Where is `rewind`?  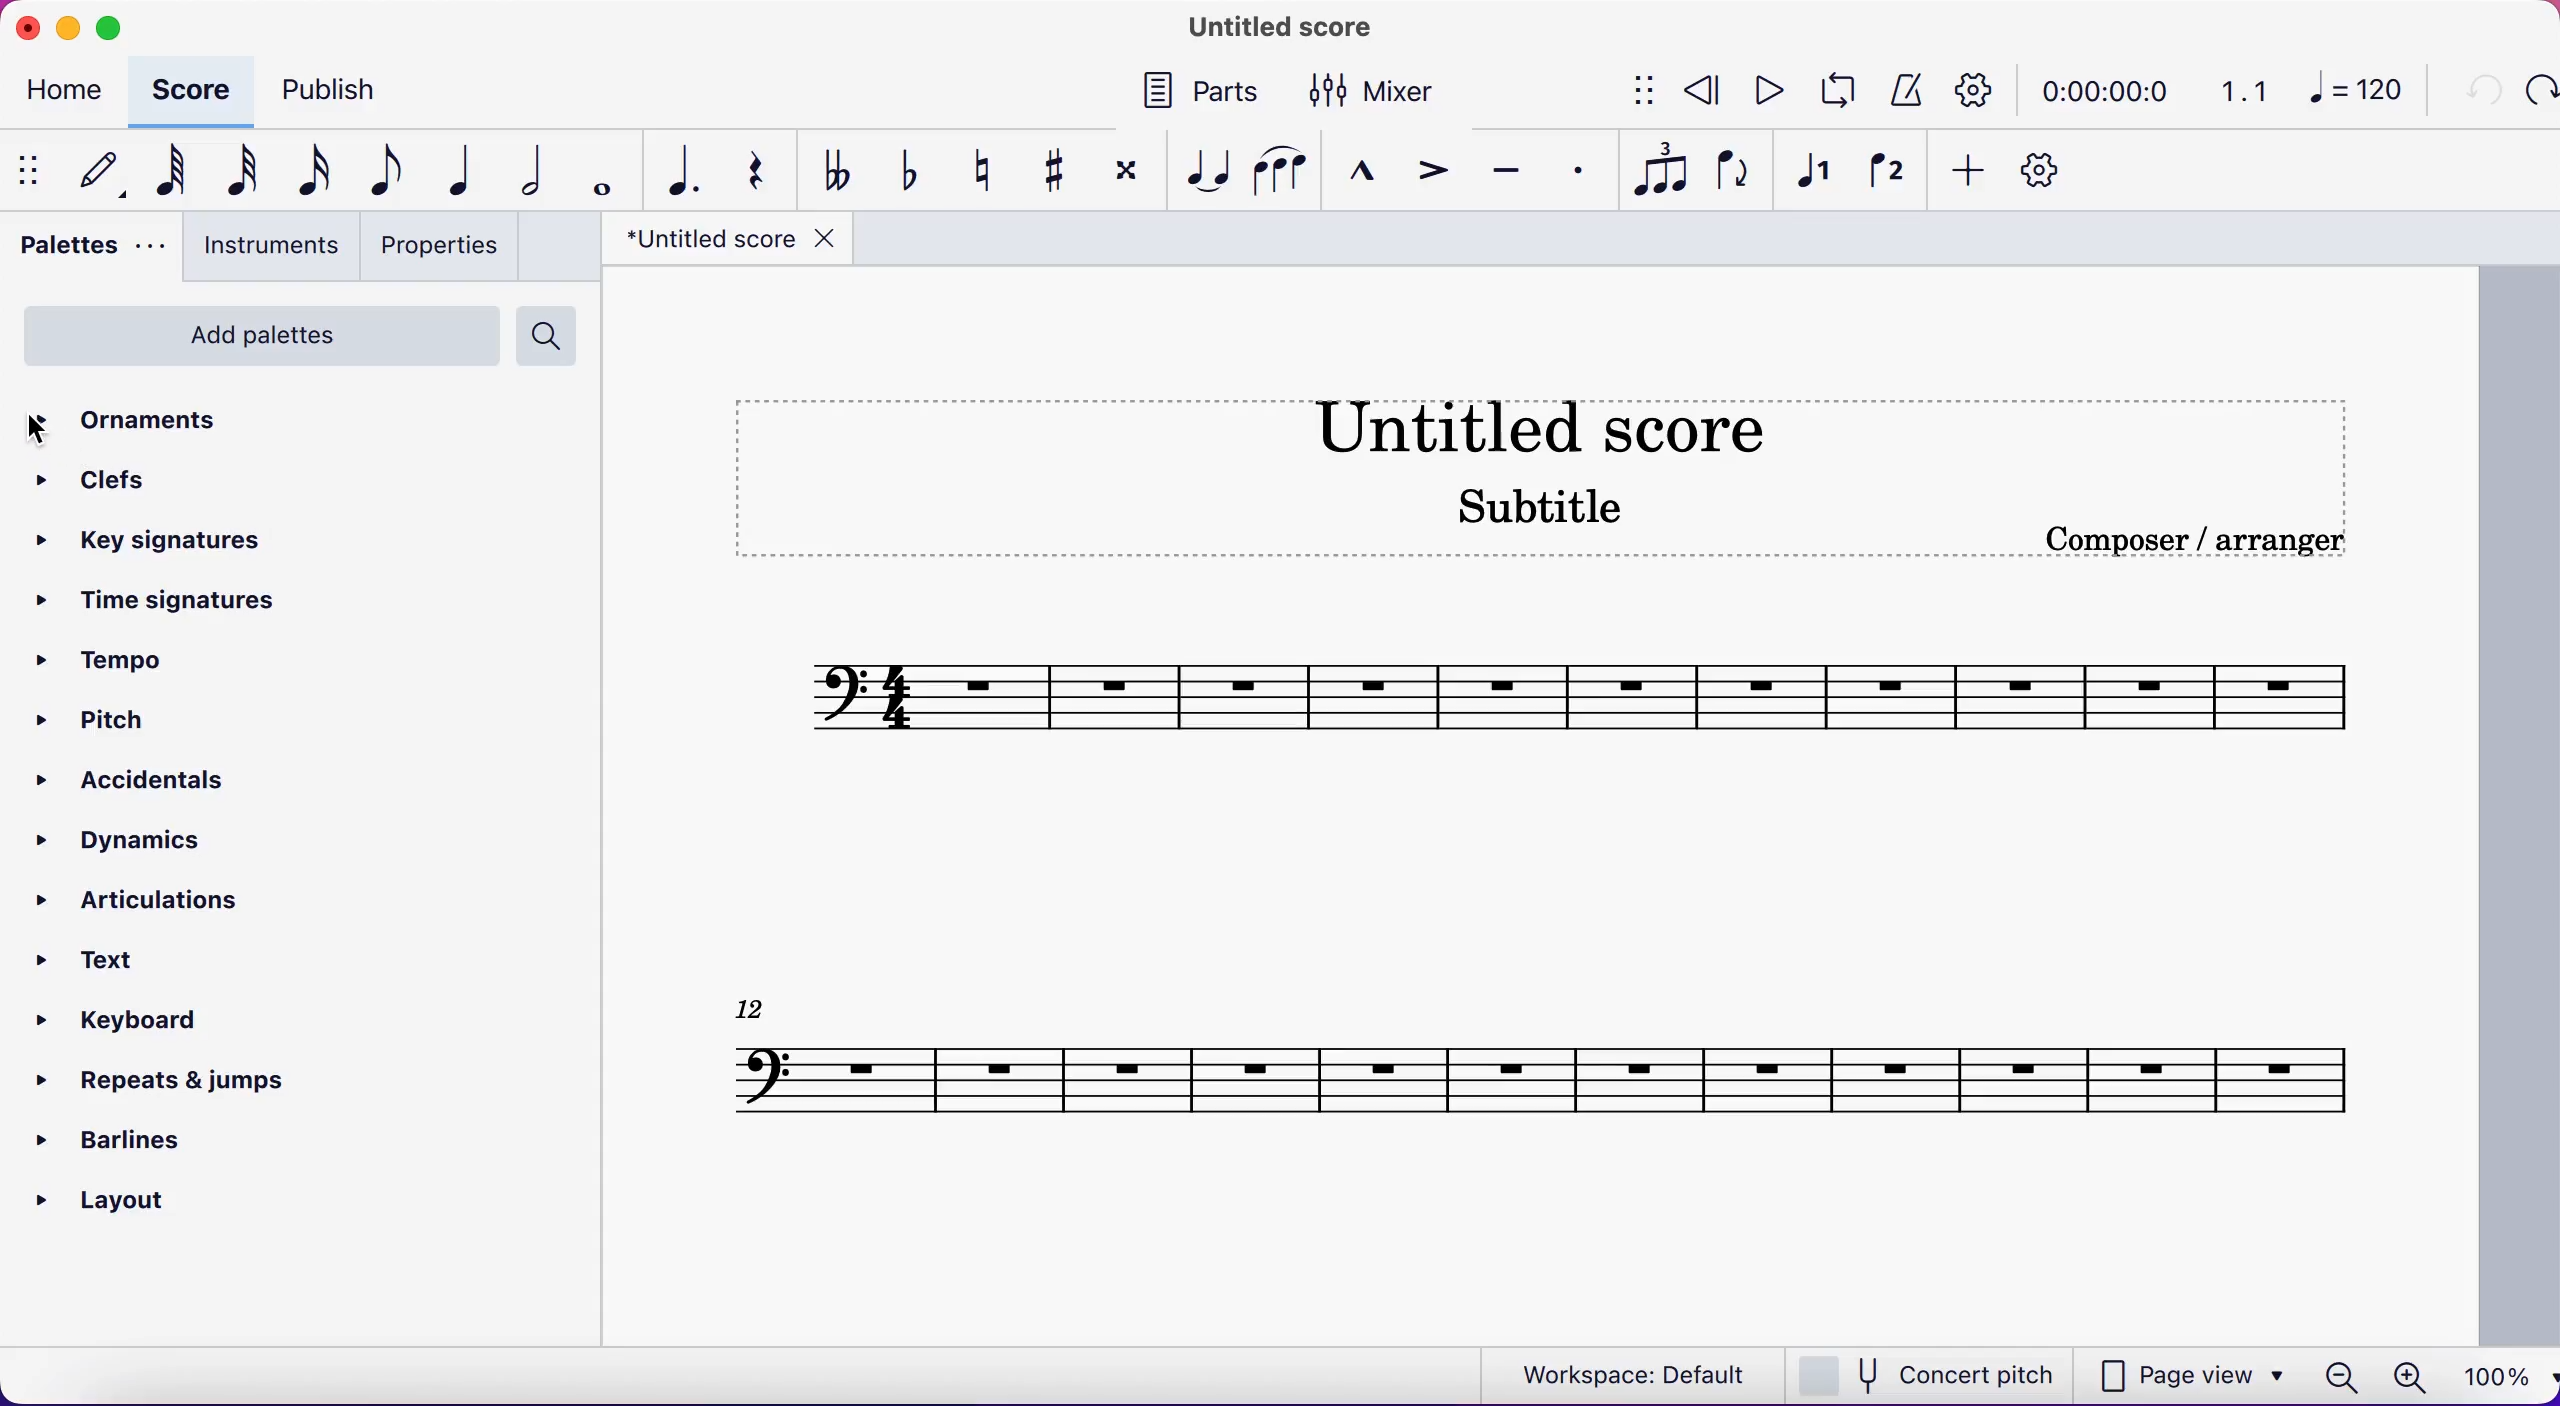 rewind is located at coordinates (1704, 93).